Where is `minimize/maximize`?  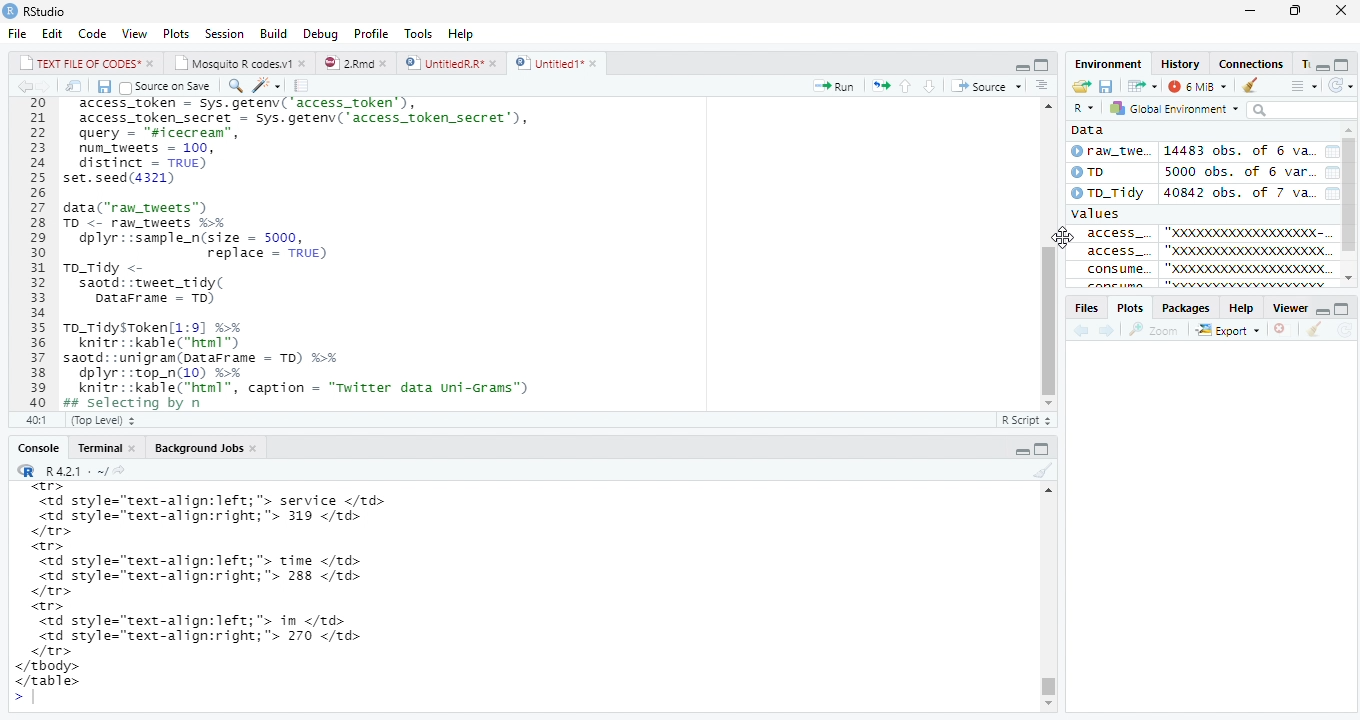 minimize/maximize is located at coordinates (1338, 61).